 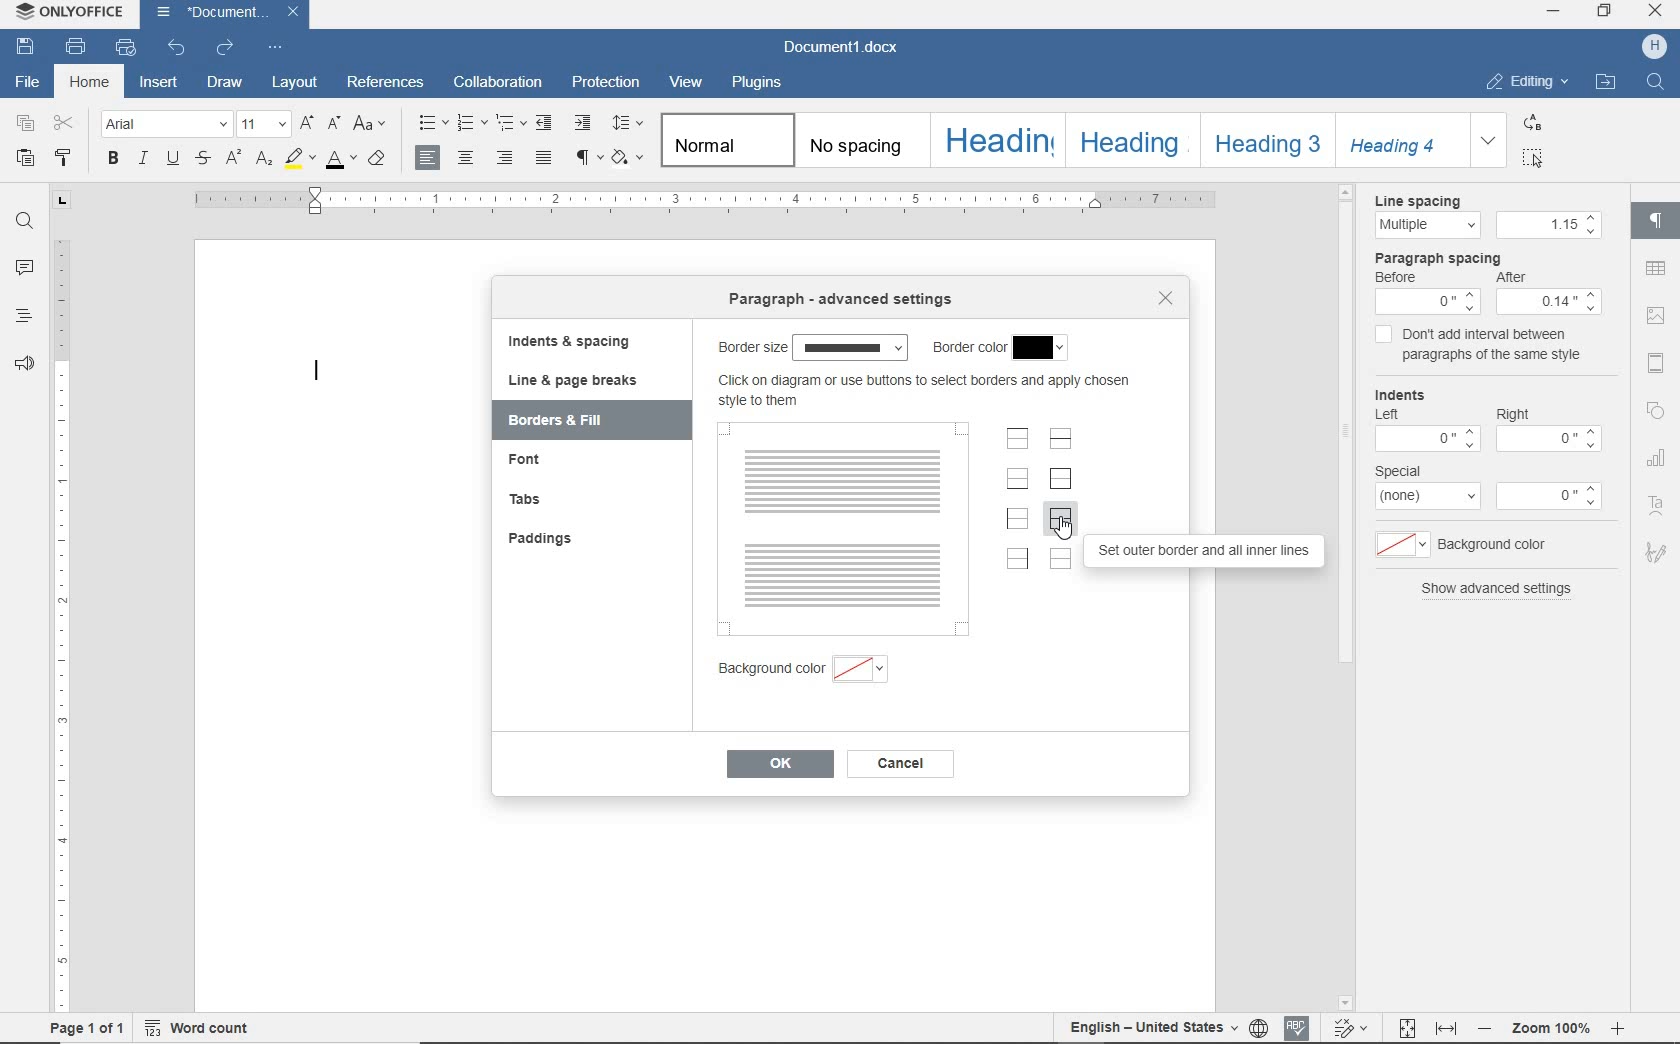 What do you see at coordinates (1488, 421) in the screenshot?
I see `Indents: Left-0 Right-0` at bounding box center [1488, 421].